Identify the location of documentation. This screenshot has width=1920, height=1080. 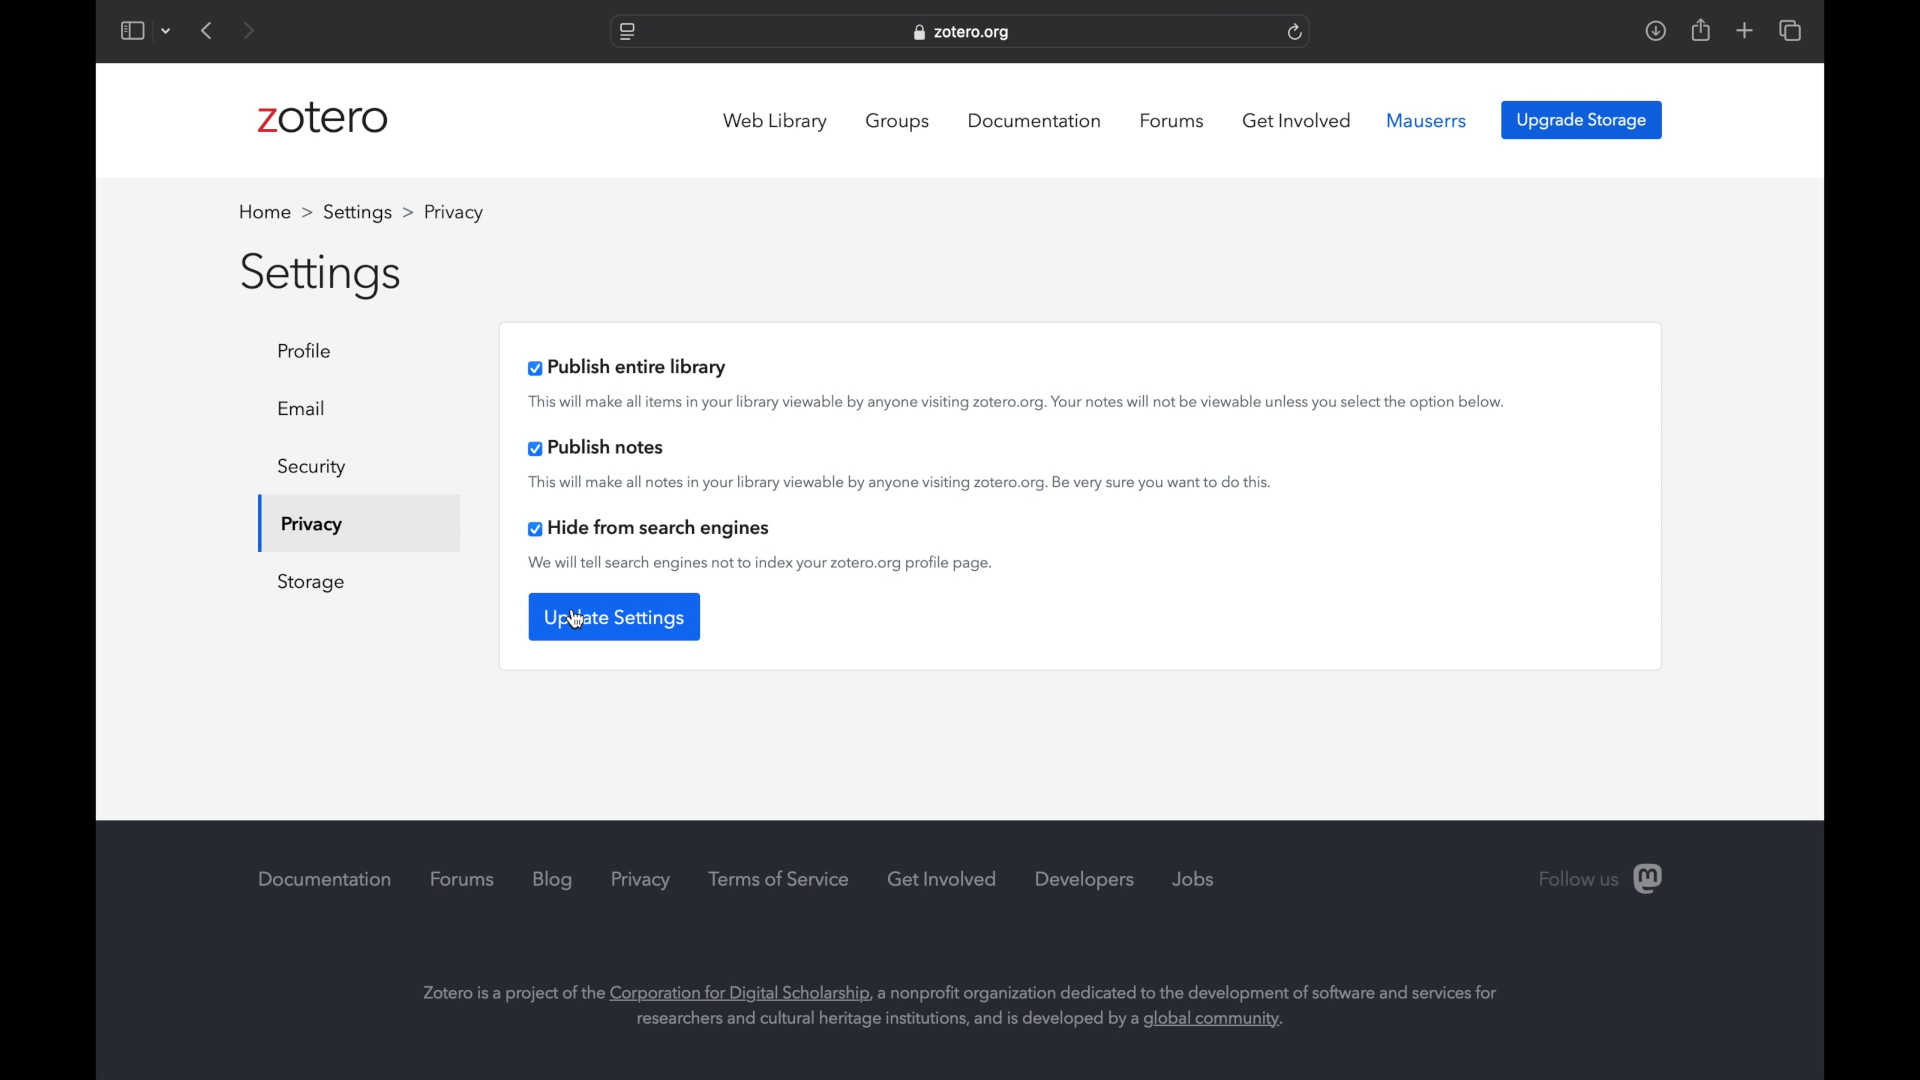
(1038, 120).